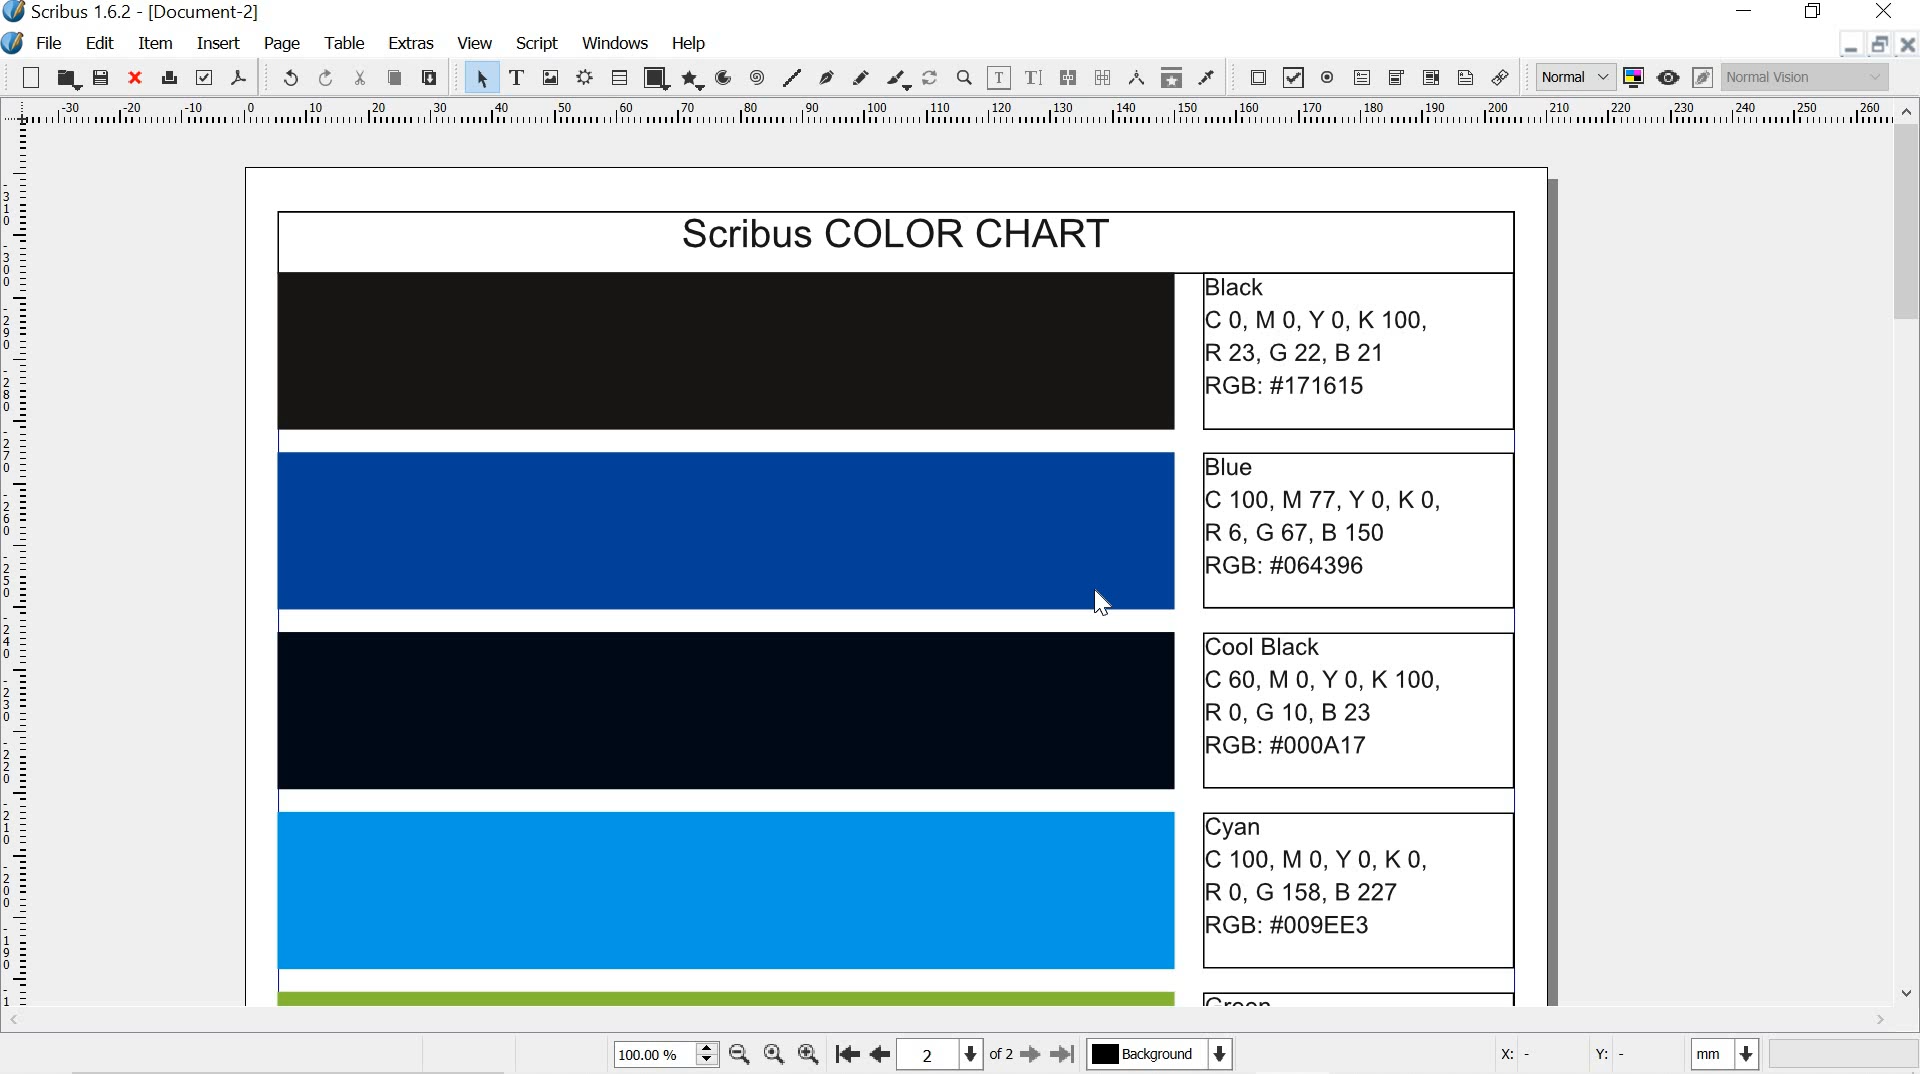 Image resolution: width=1920 pixels, height=1074 pixels. I want to click on edit, so click(99, 42).